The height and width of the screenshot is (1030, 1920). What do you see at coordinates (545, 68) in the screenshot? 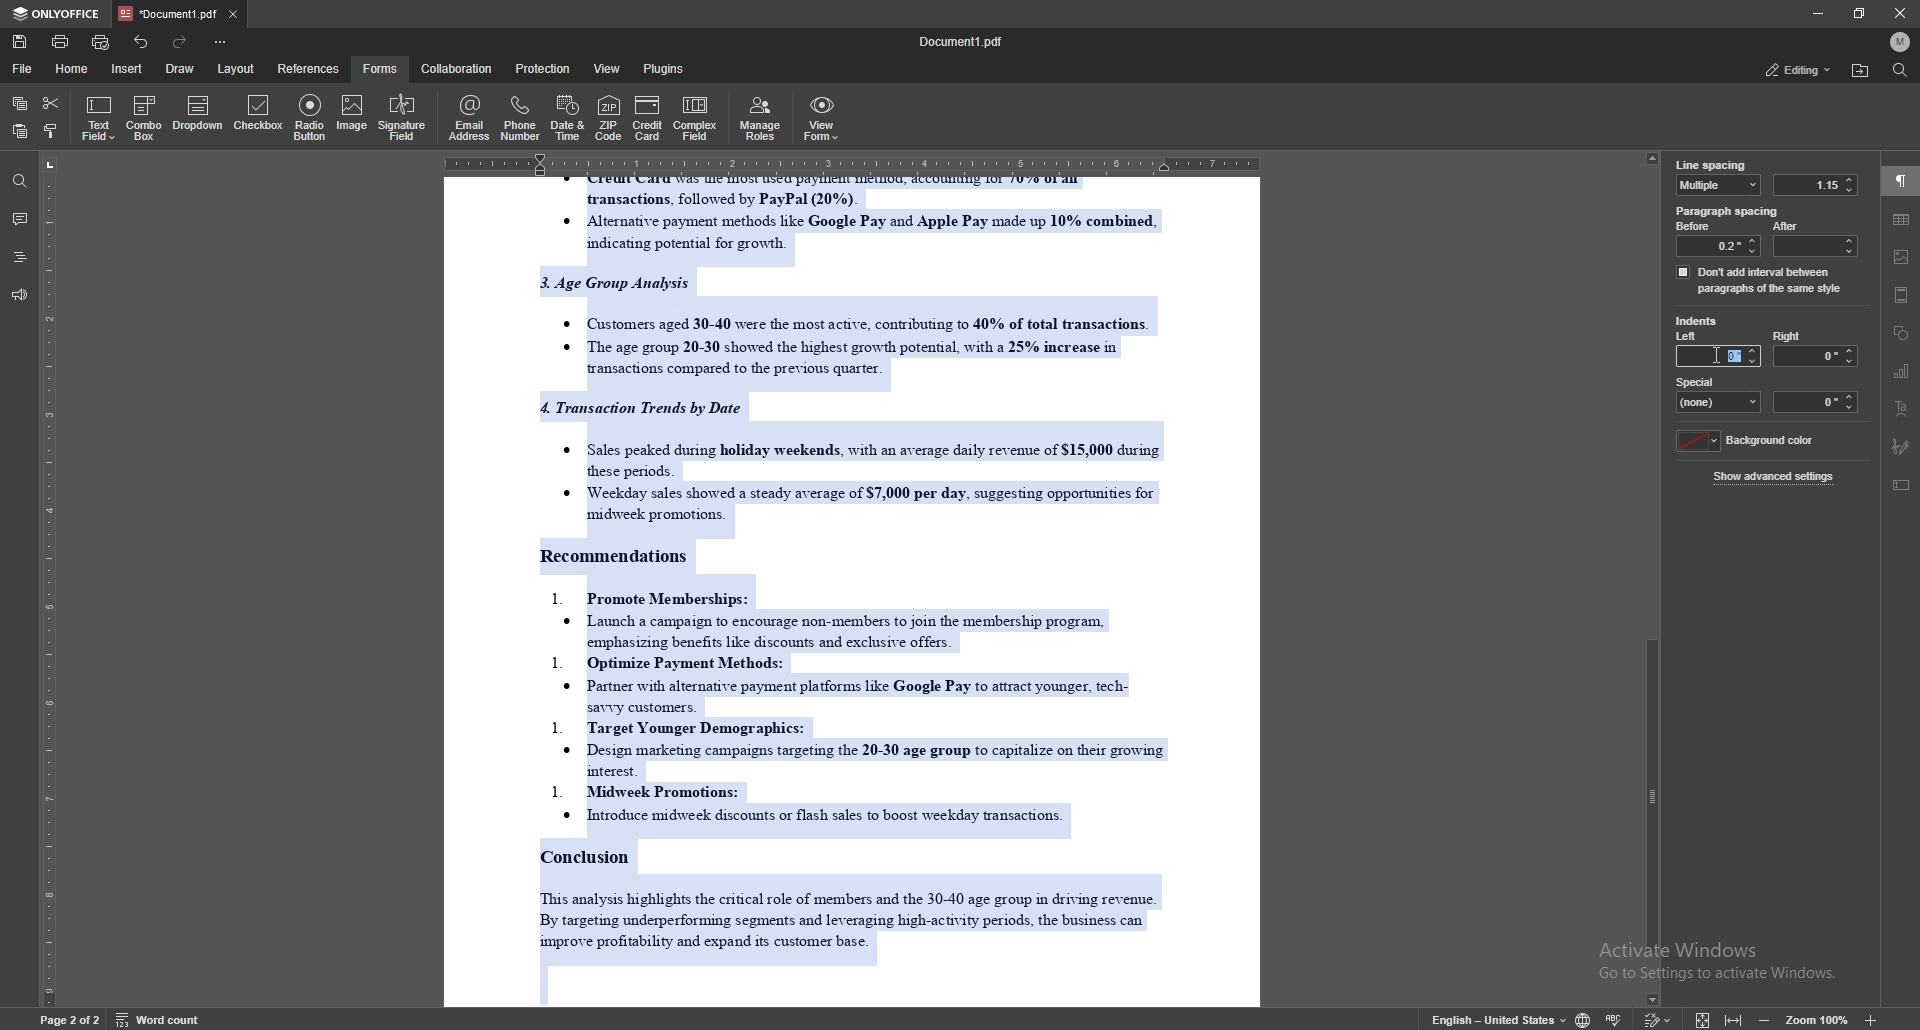
I see `protection` at bounding box center [545, 68].